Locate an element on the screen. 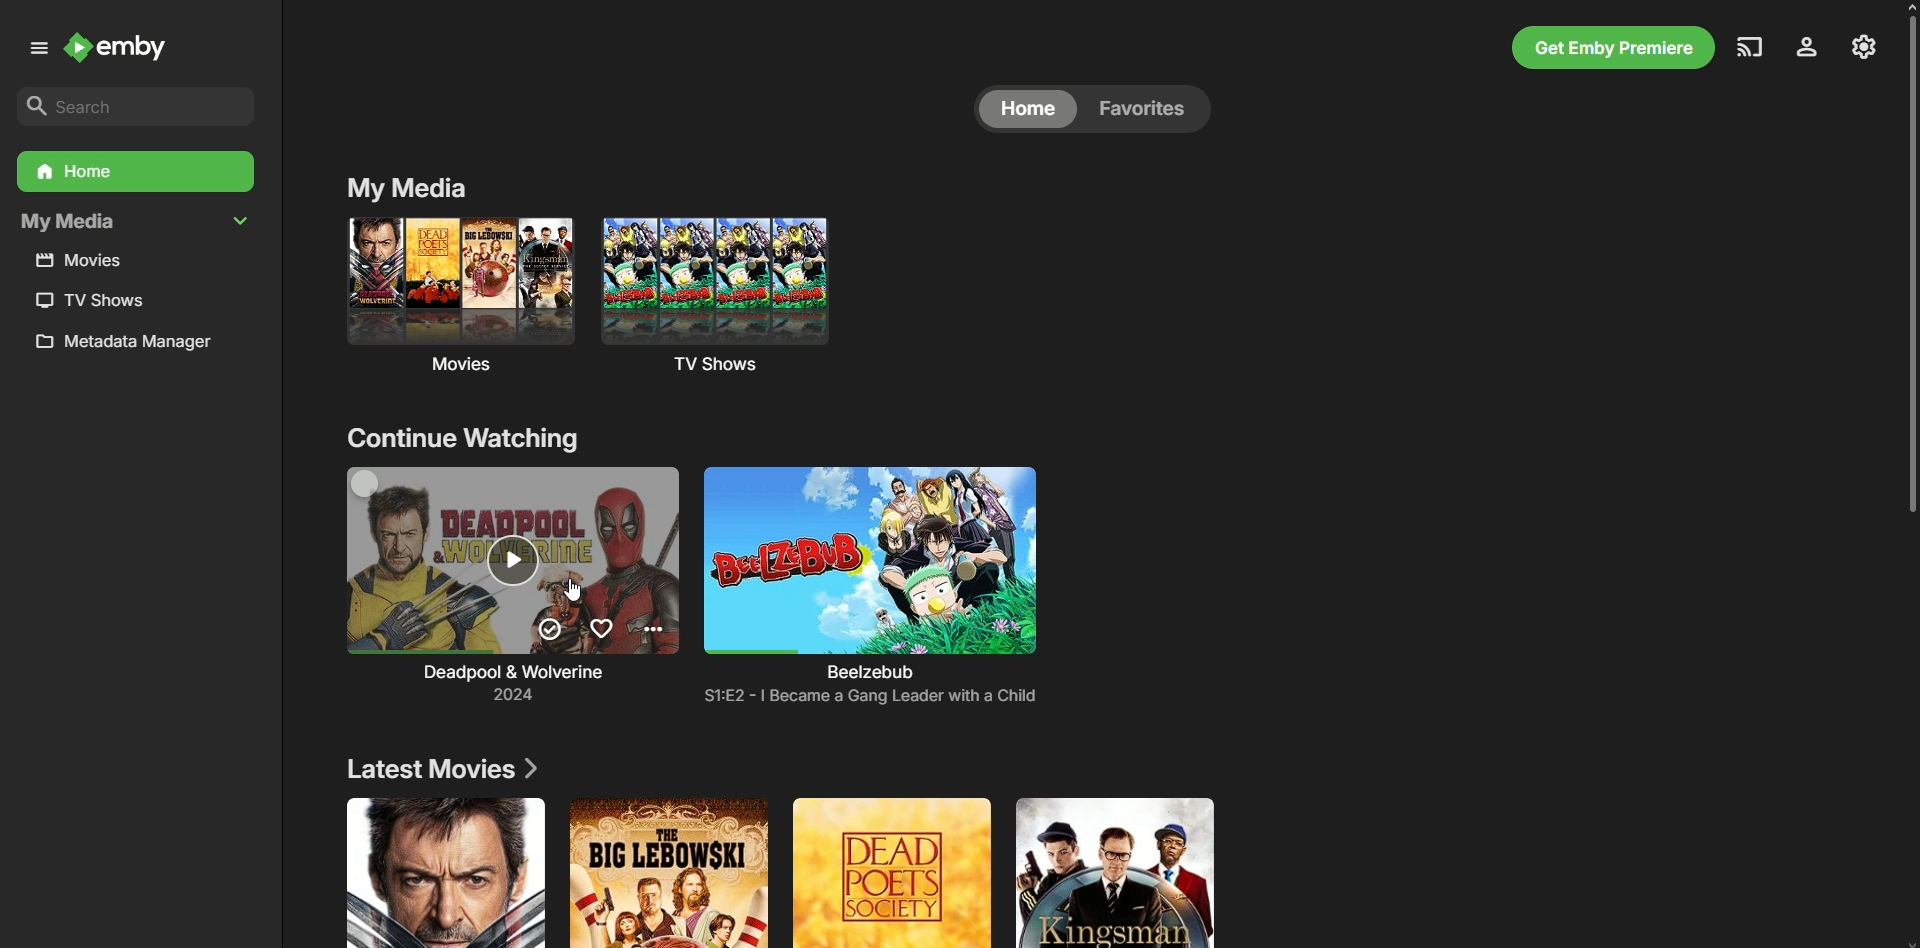  Beelzebub is located at coordinates (870, 572).